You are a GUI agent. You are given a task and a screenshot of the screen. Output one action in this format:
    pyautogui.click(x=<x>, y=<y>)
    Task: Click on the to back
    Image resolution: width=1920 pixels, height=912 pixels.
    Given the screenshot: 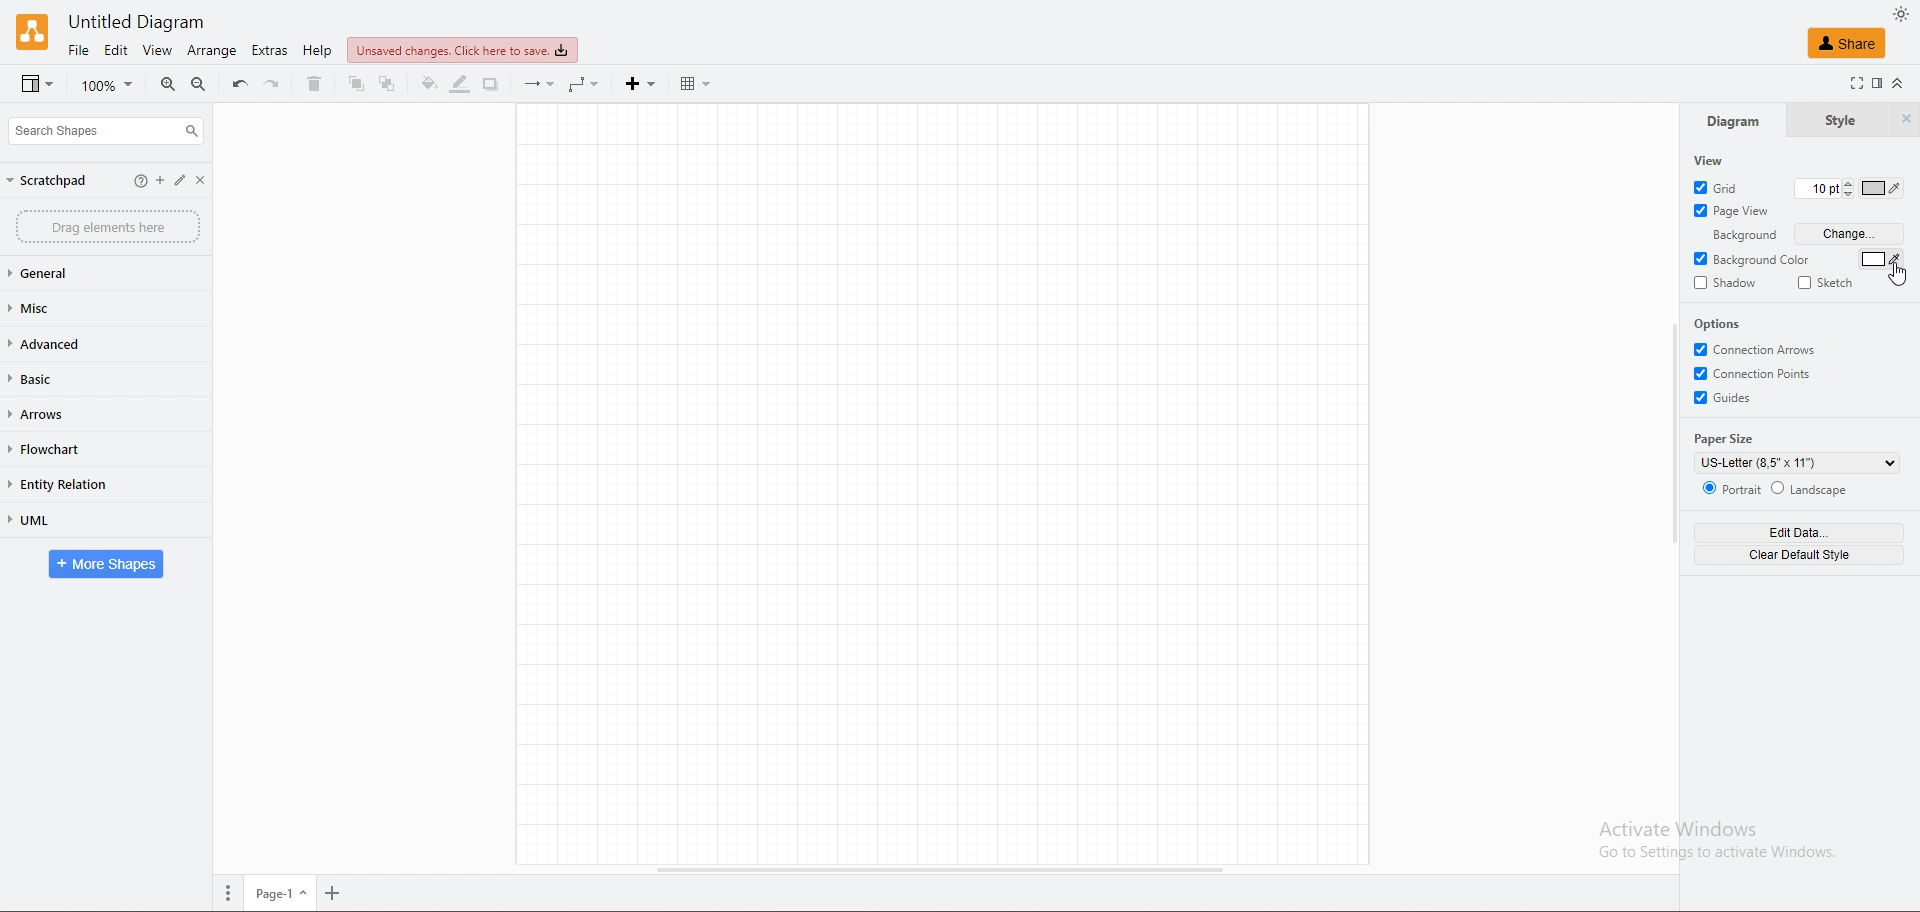 What is the action you would take?
    pyautogui.click(x=388, y=84)
    